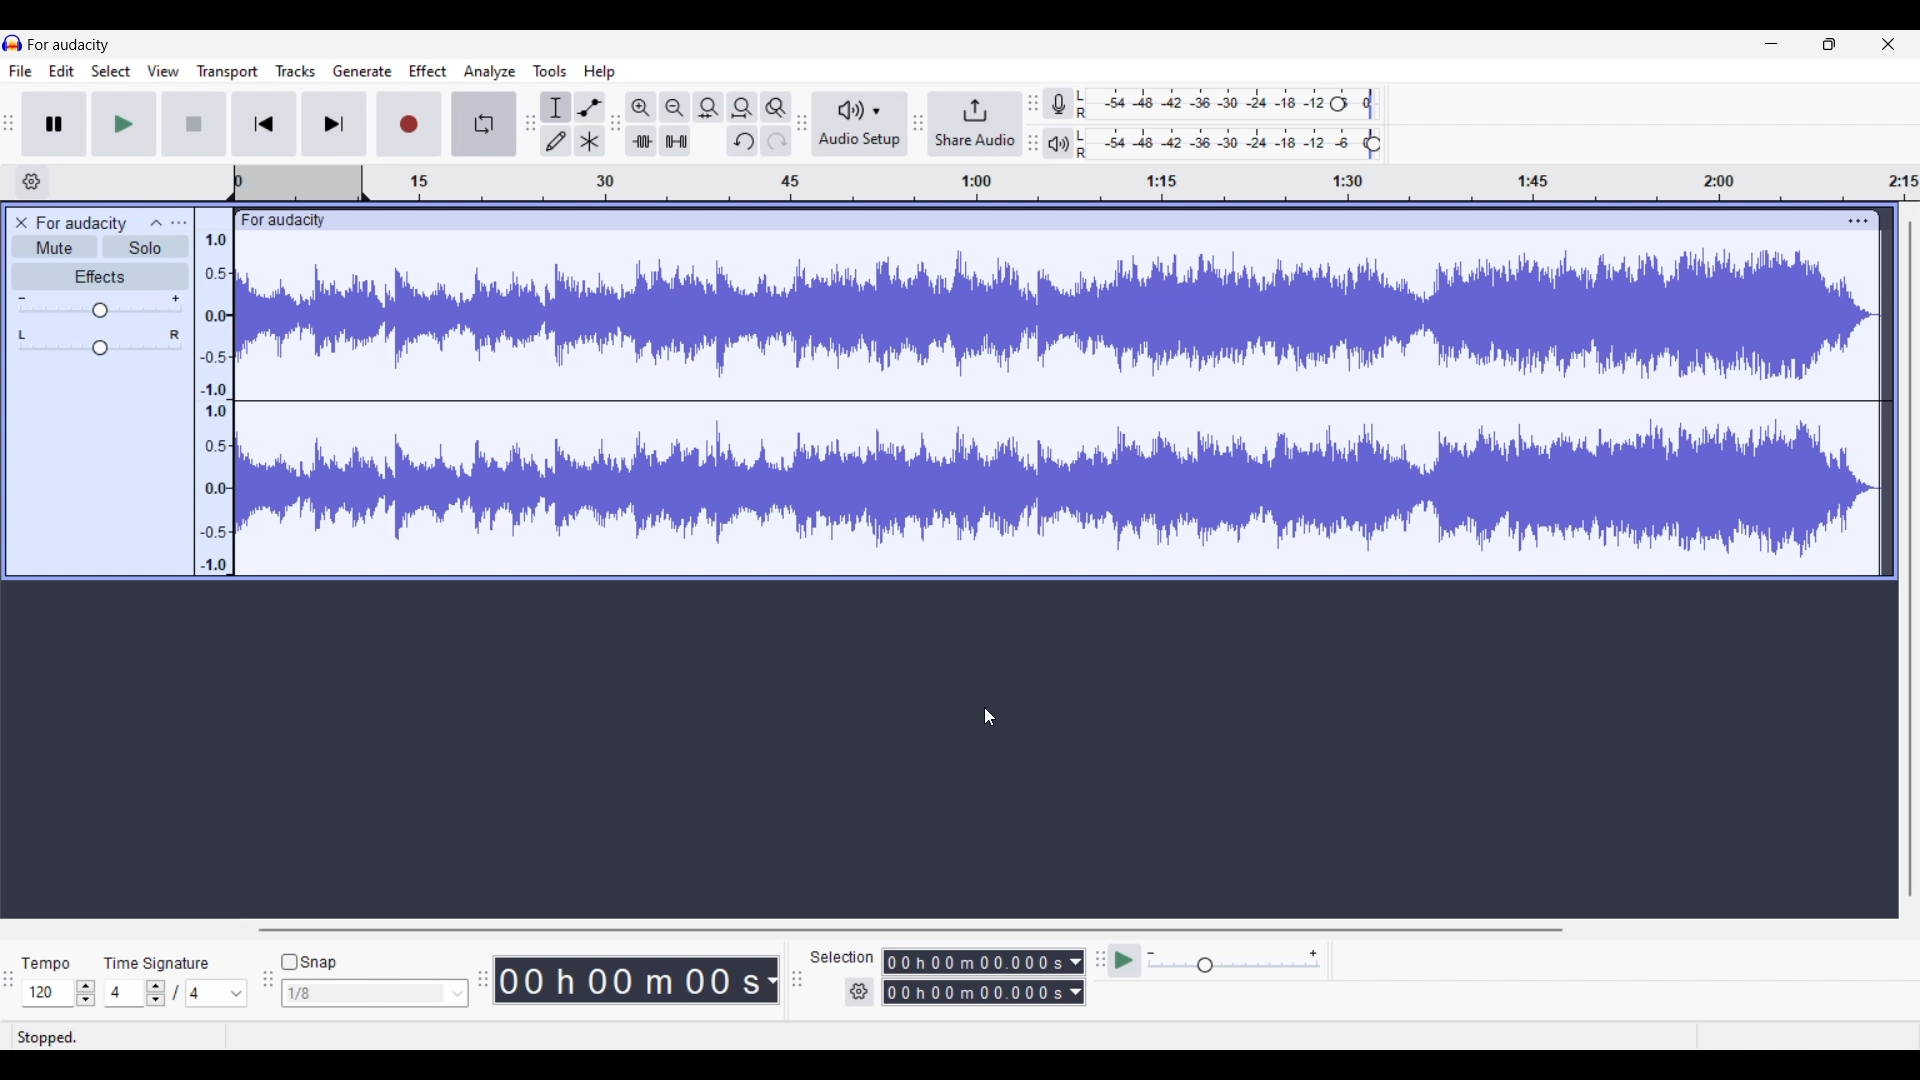 This screenshot has width=1920, height=1080. What do you see at coordinates (1857, 220) in the screenshot?
I see `Track settings` at bounding box center [1857, 220].